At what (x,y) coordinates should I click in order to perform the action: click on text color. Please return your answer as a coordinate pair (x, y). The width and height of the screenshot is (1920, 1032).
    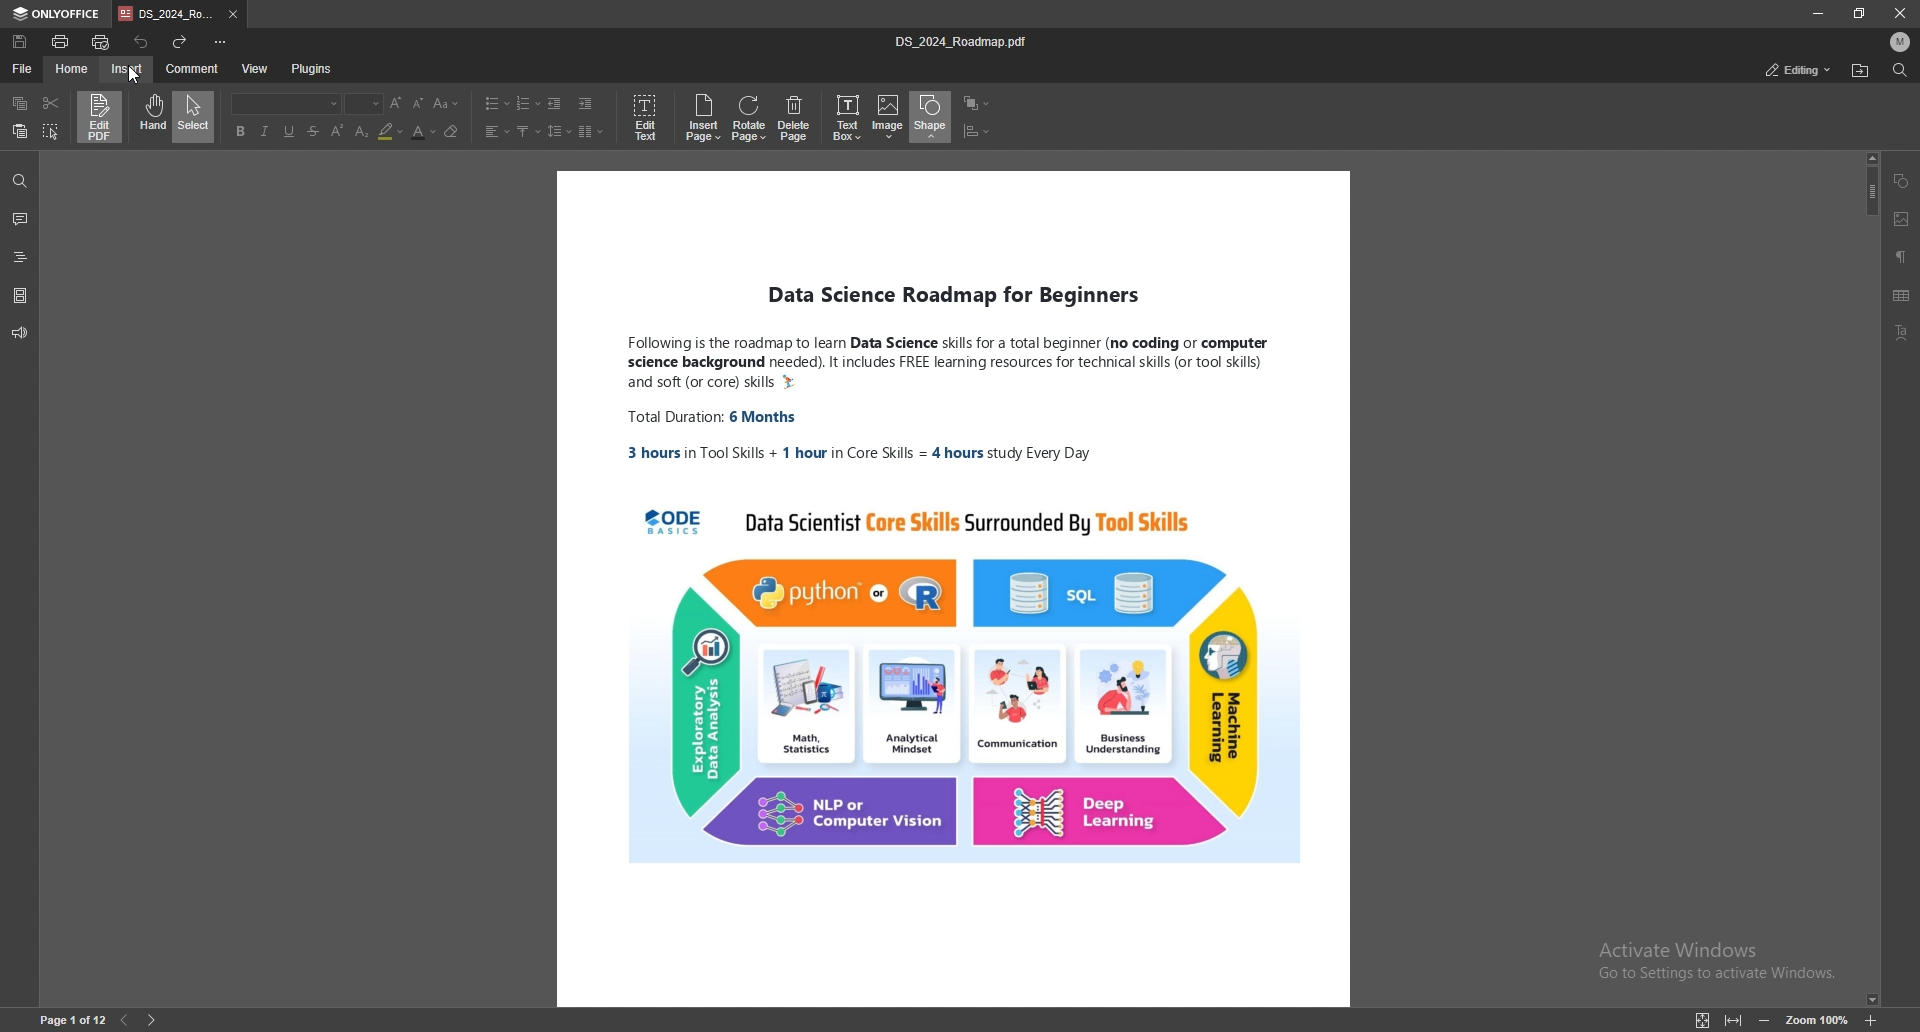
    Looking at the image, I should click on (422, 133).